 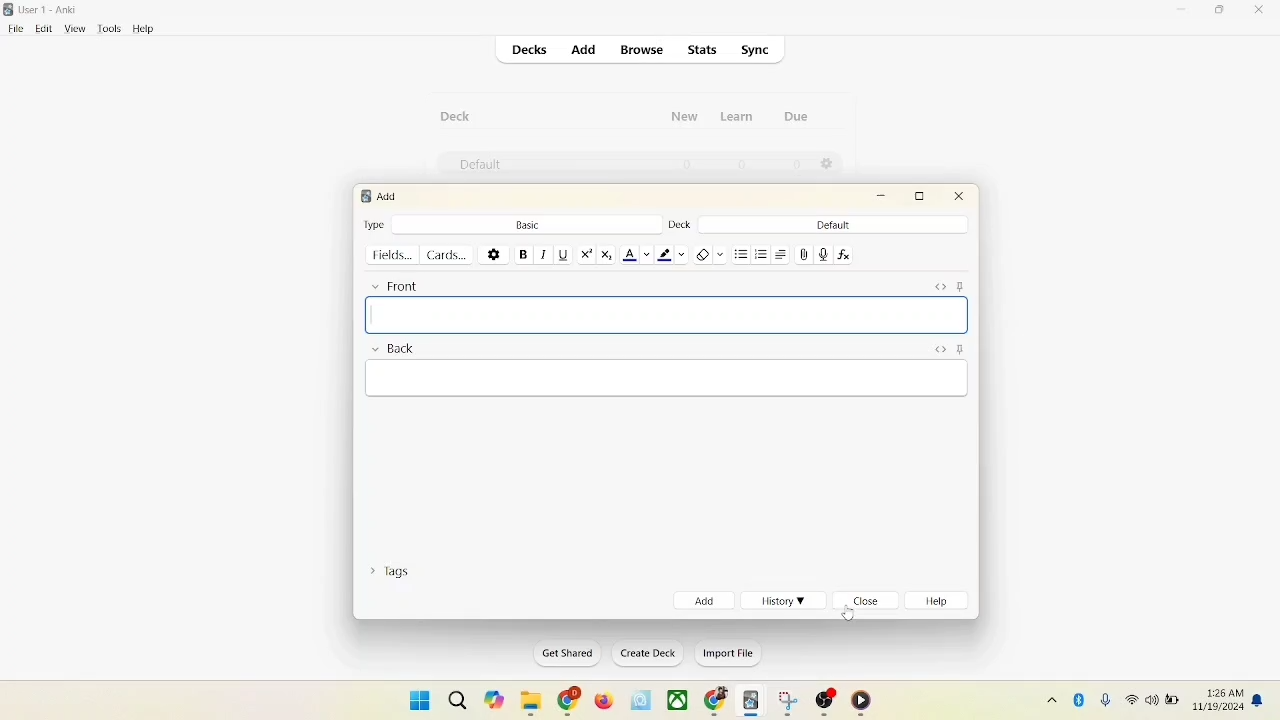 I want to click on sticky, so click(x=964, y=286).